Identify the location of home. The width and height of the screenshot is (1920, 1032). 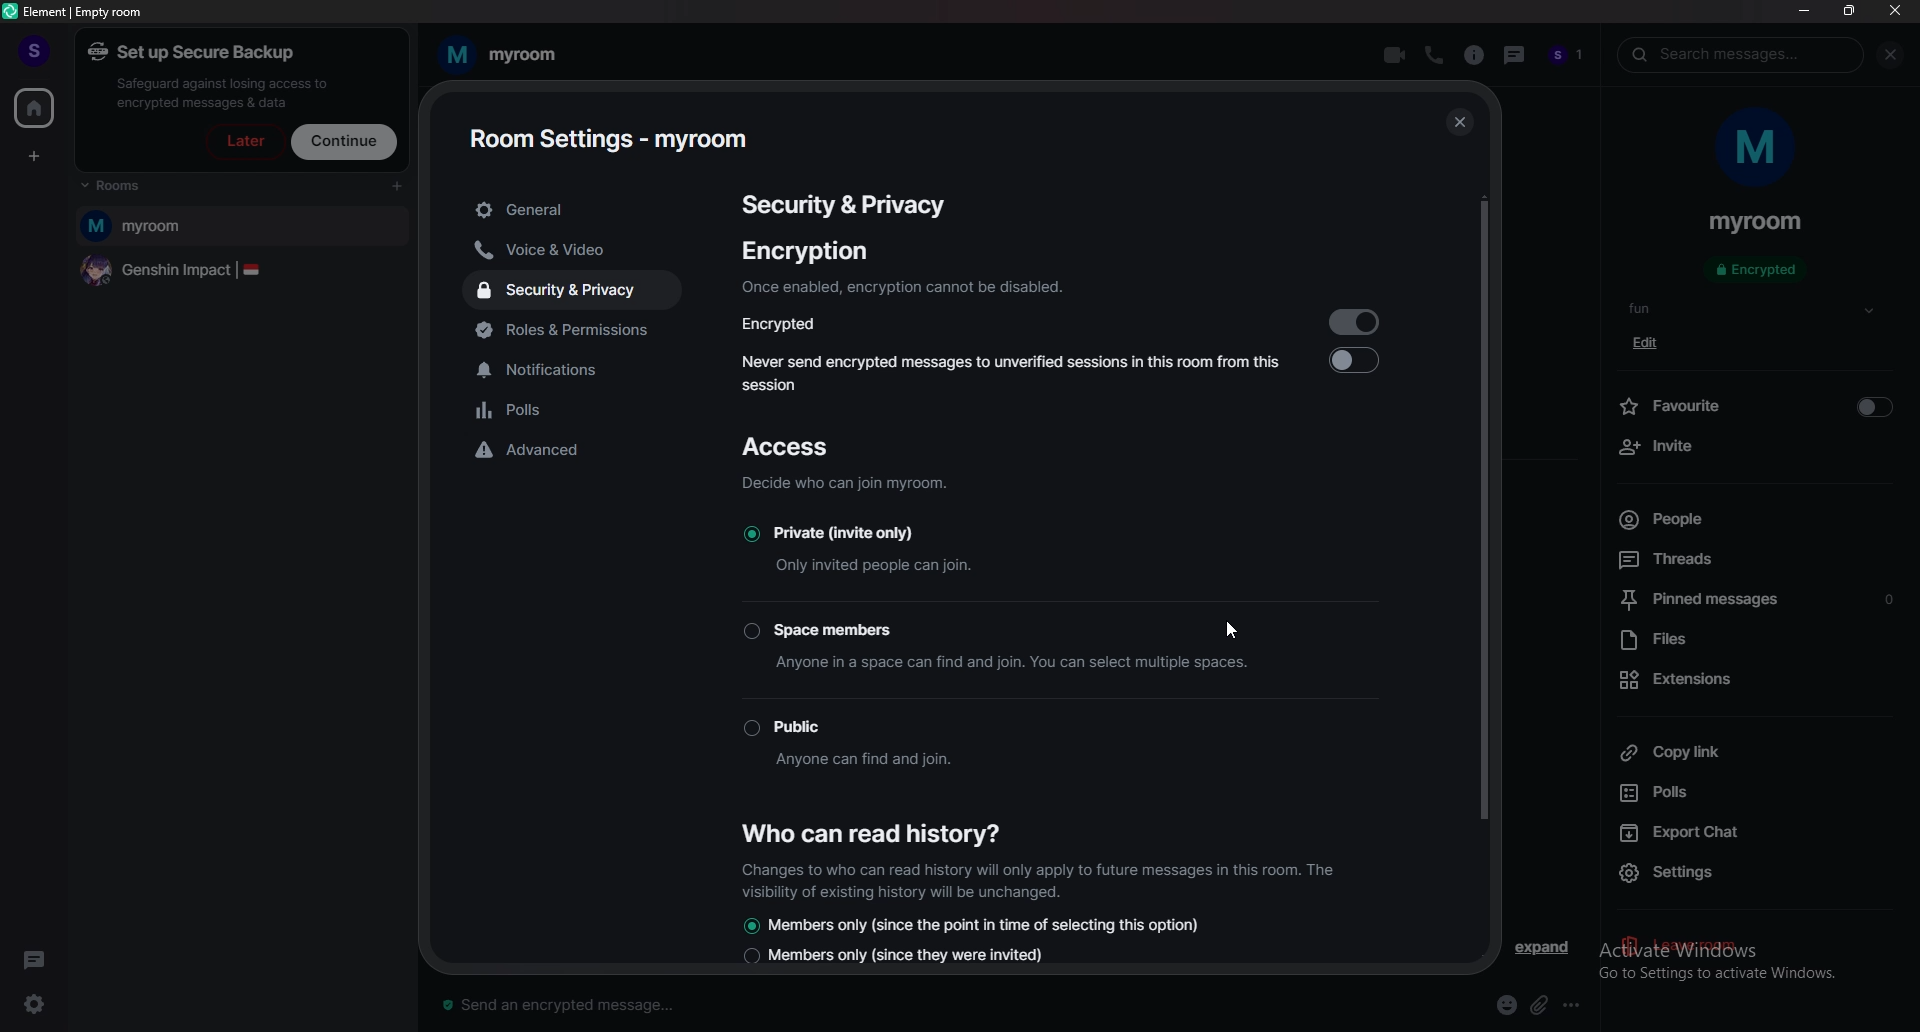
(35, 108).